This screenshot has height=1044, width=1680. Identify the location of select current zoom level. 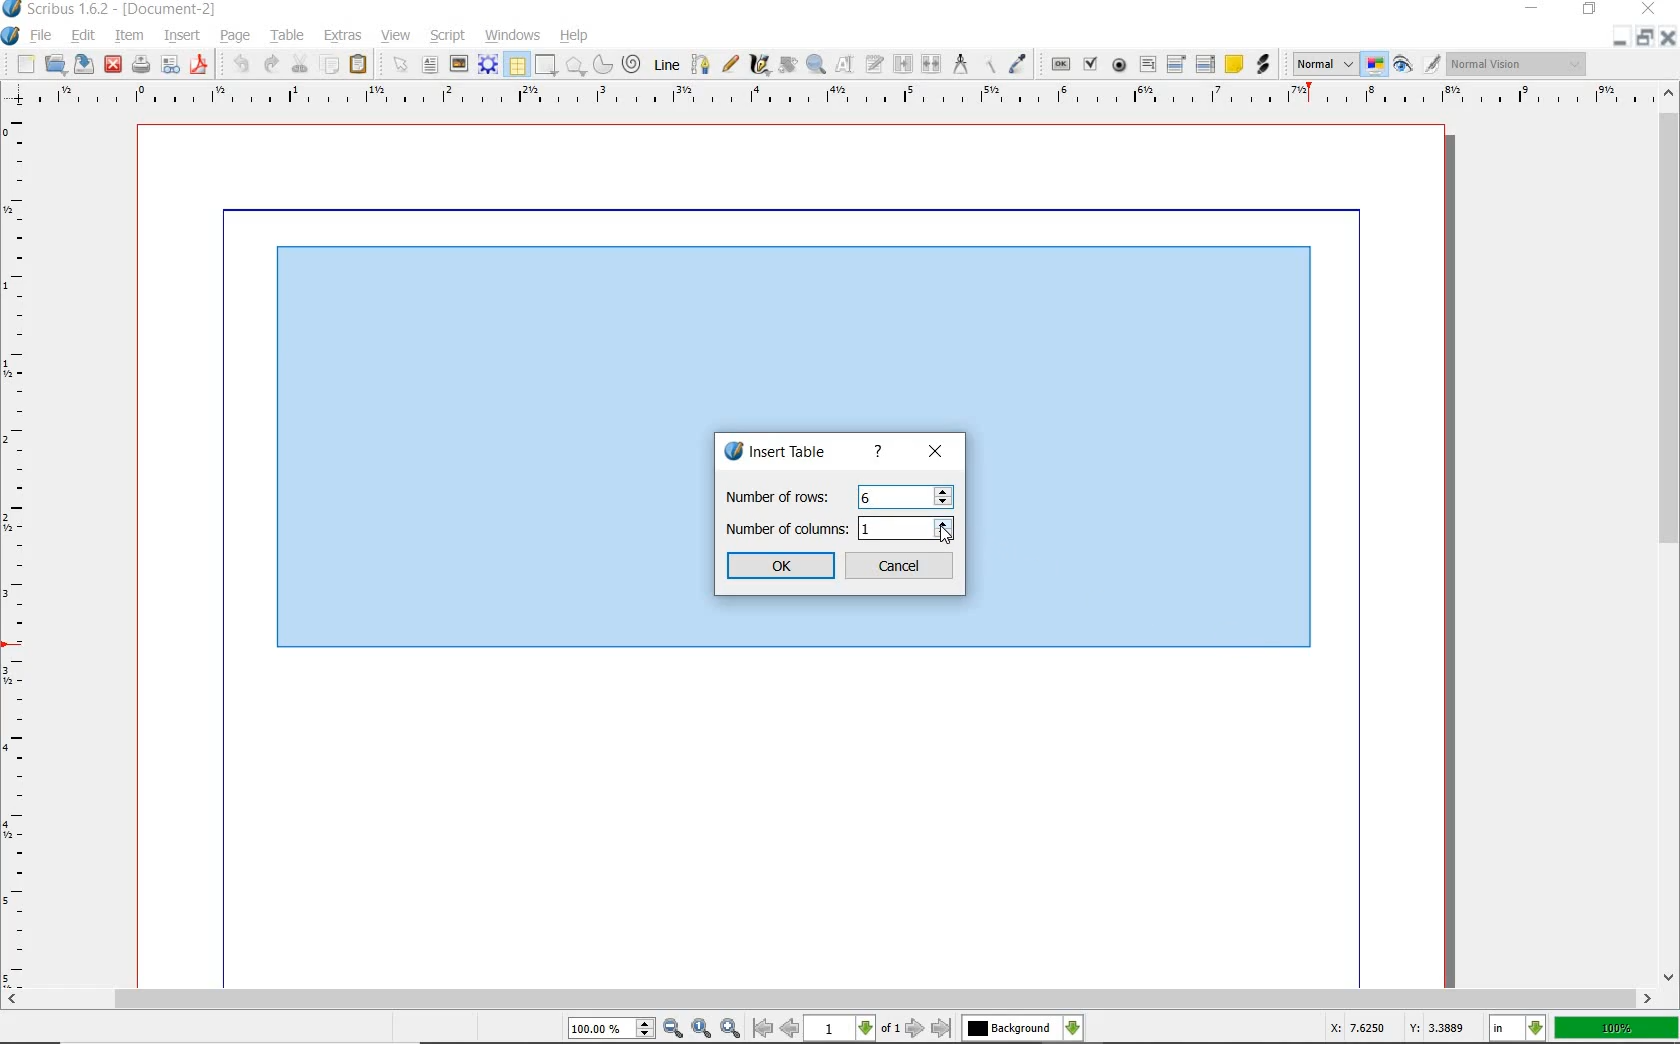
(611, 1029).